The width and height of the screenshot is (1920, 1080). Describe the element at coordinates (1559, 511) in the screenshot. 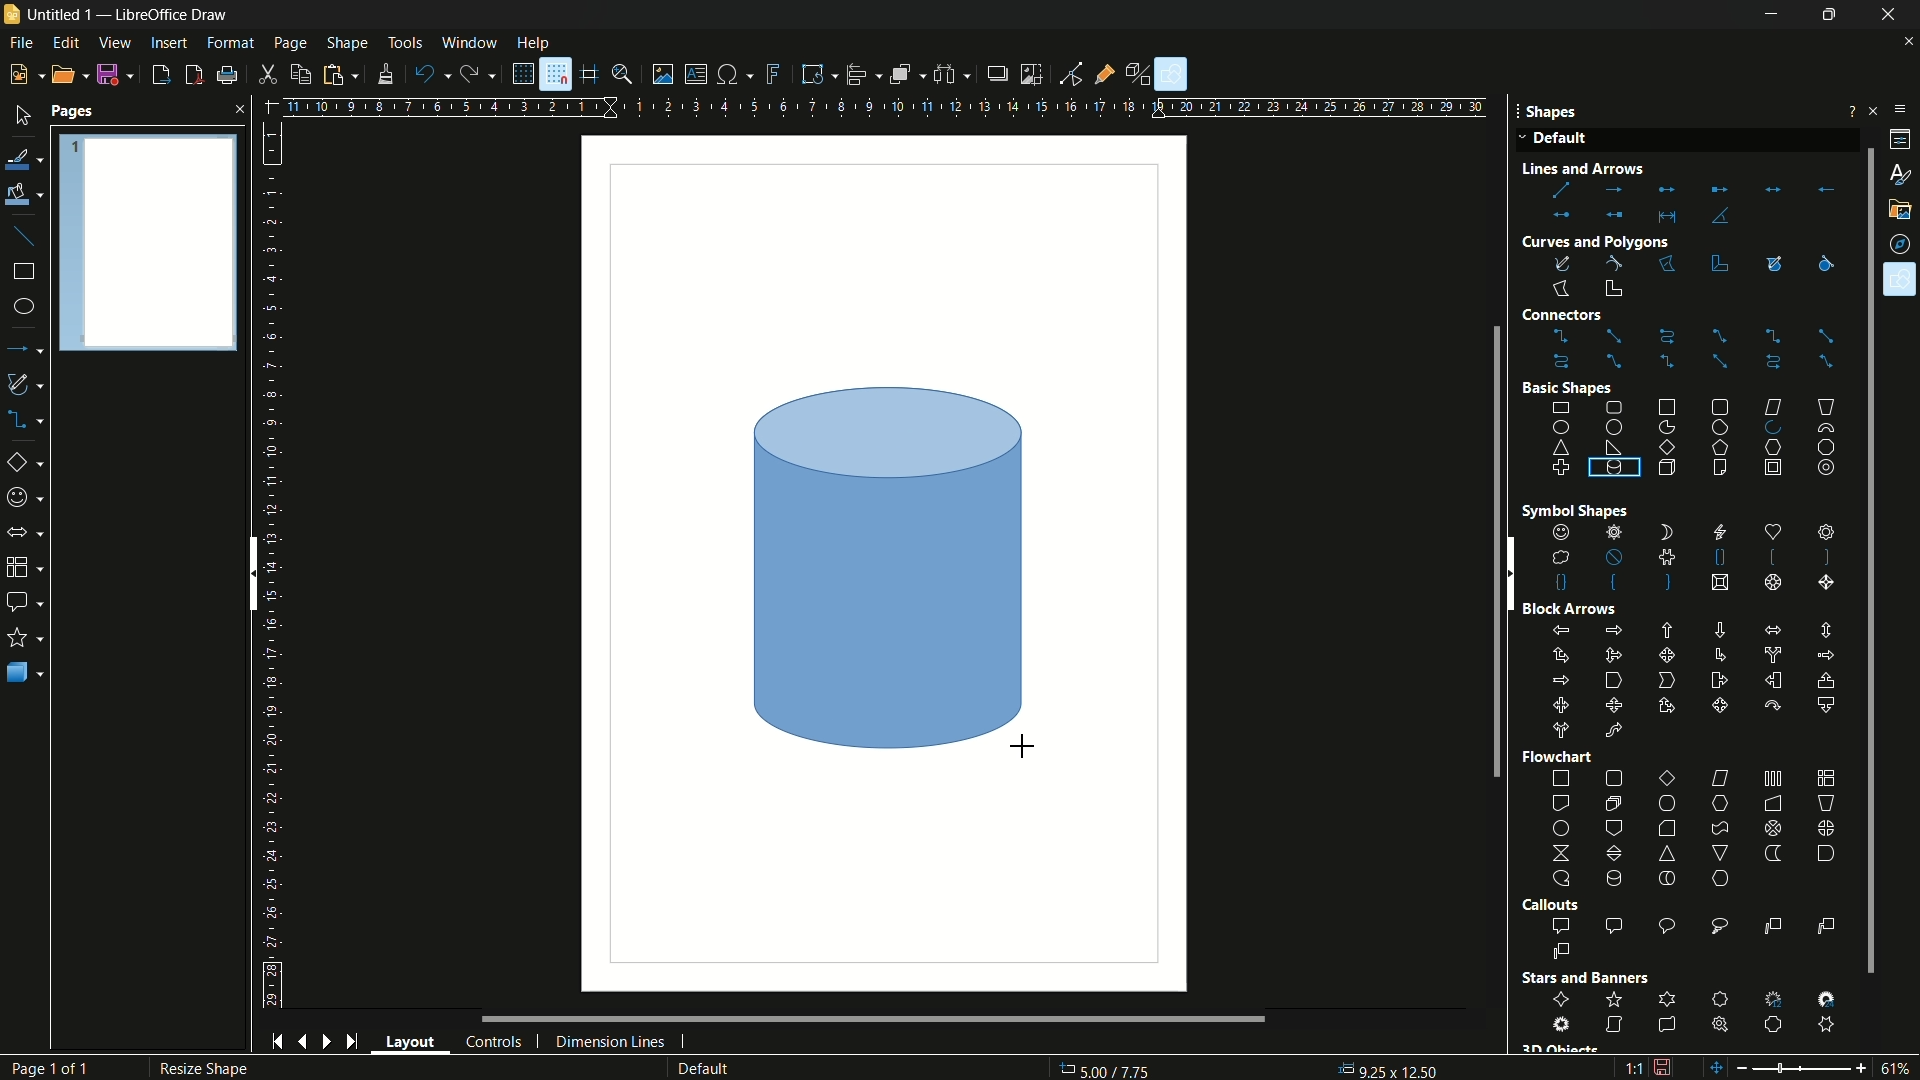

I see `Symbol Shape` at that location.